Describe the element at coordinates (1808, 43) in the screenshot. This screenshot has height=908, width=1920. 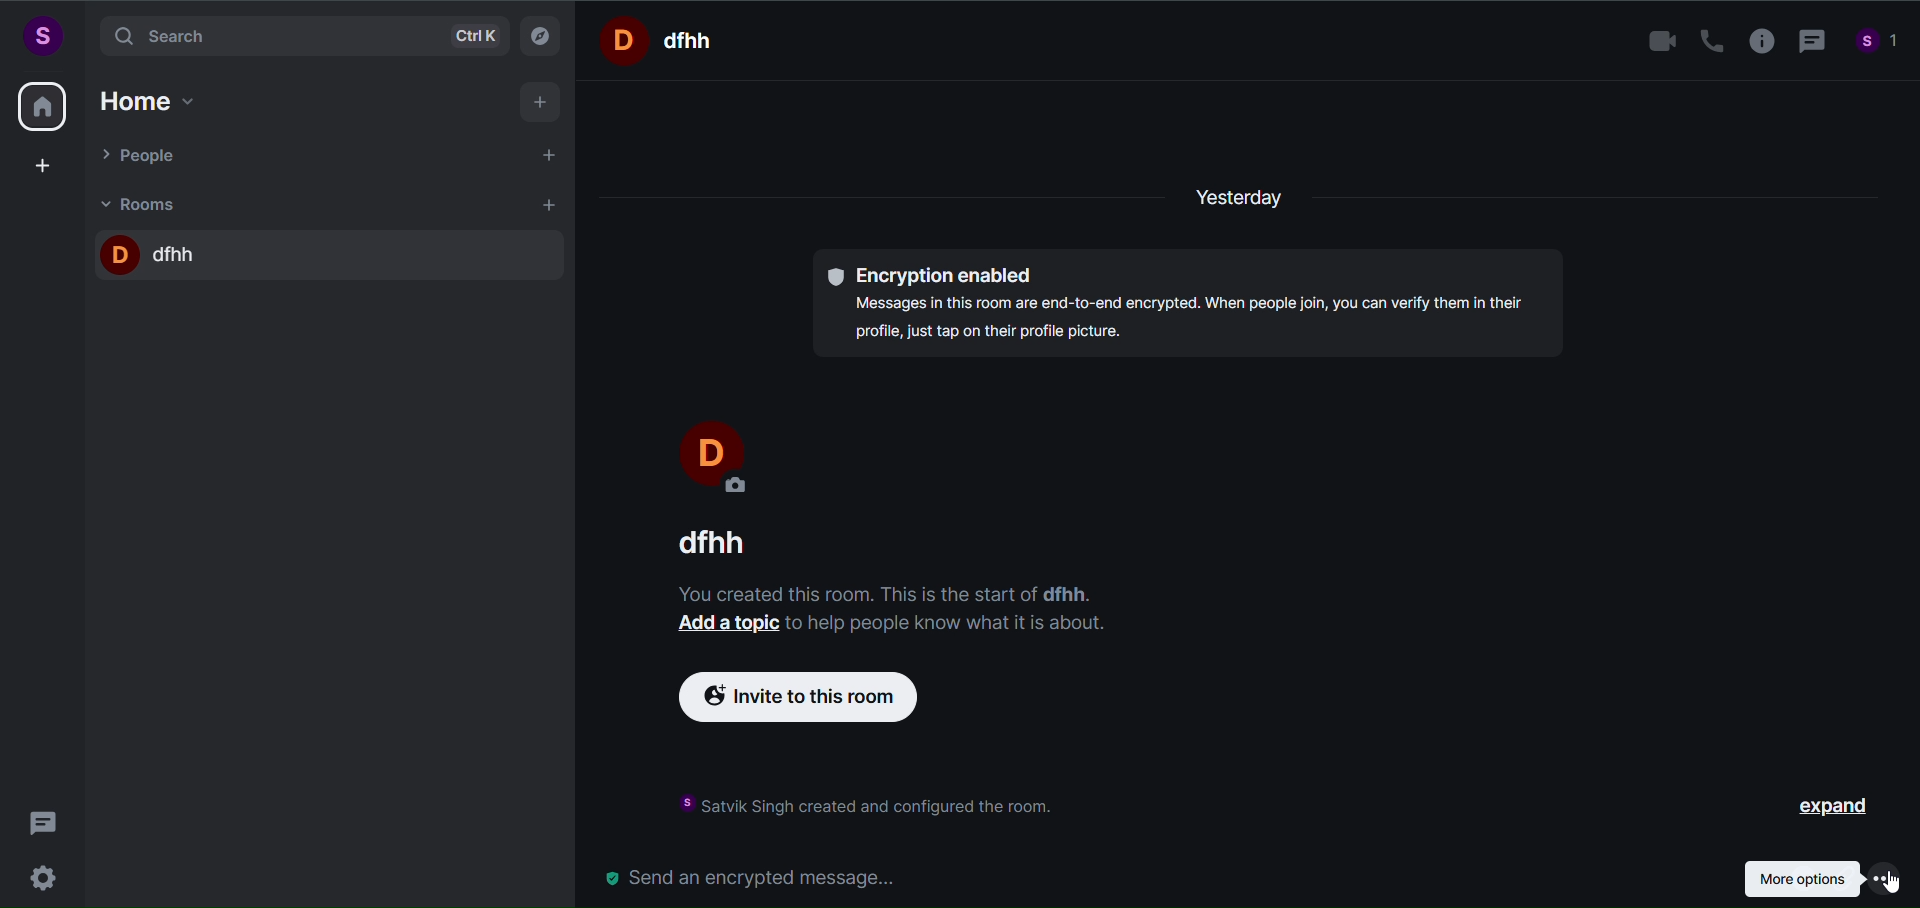
I see `thread` at that location.